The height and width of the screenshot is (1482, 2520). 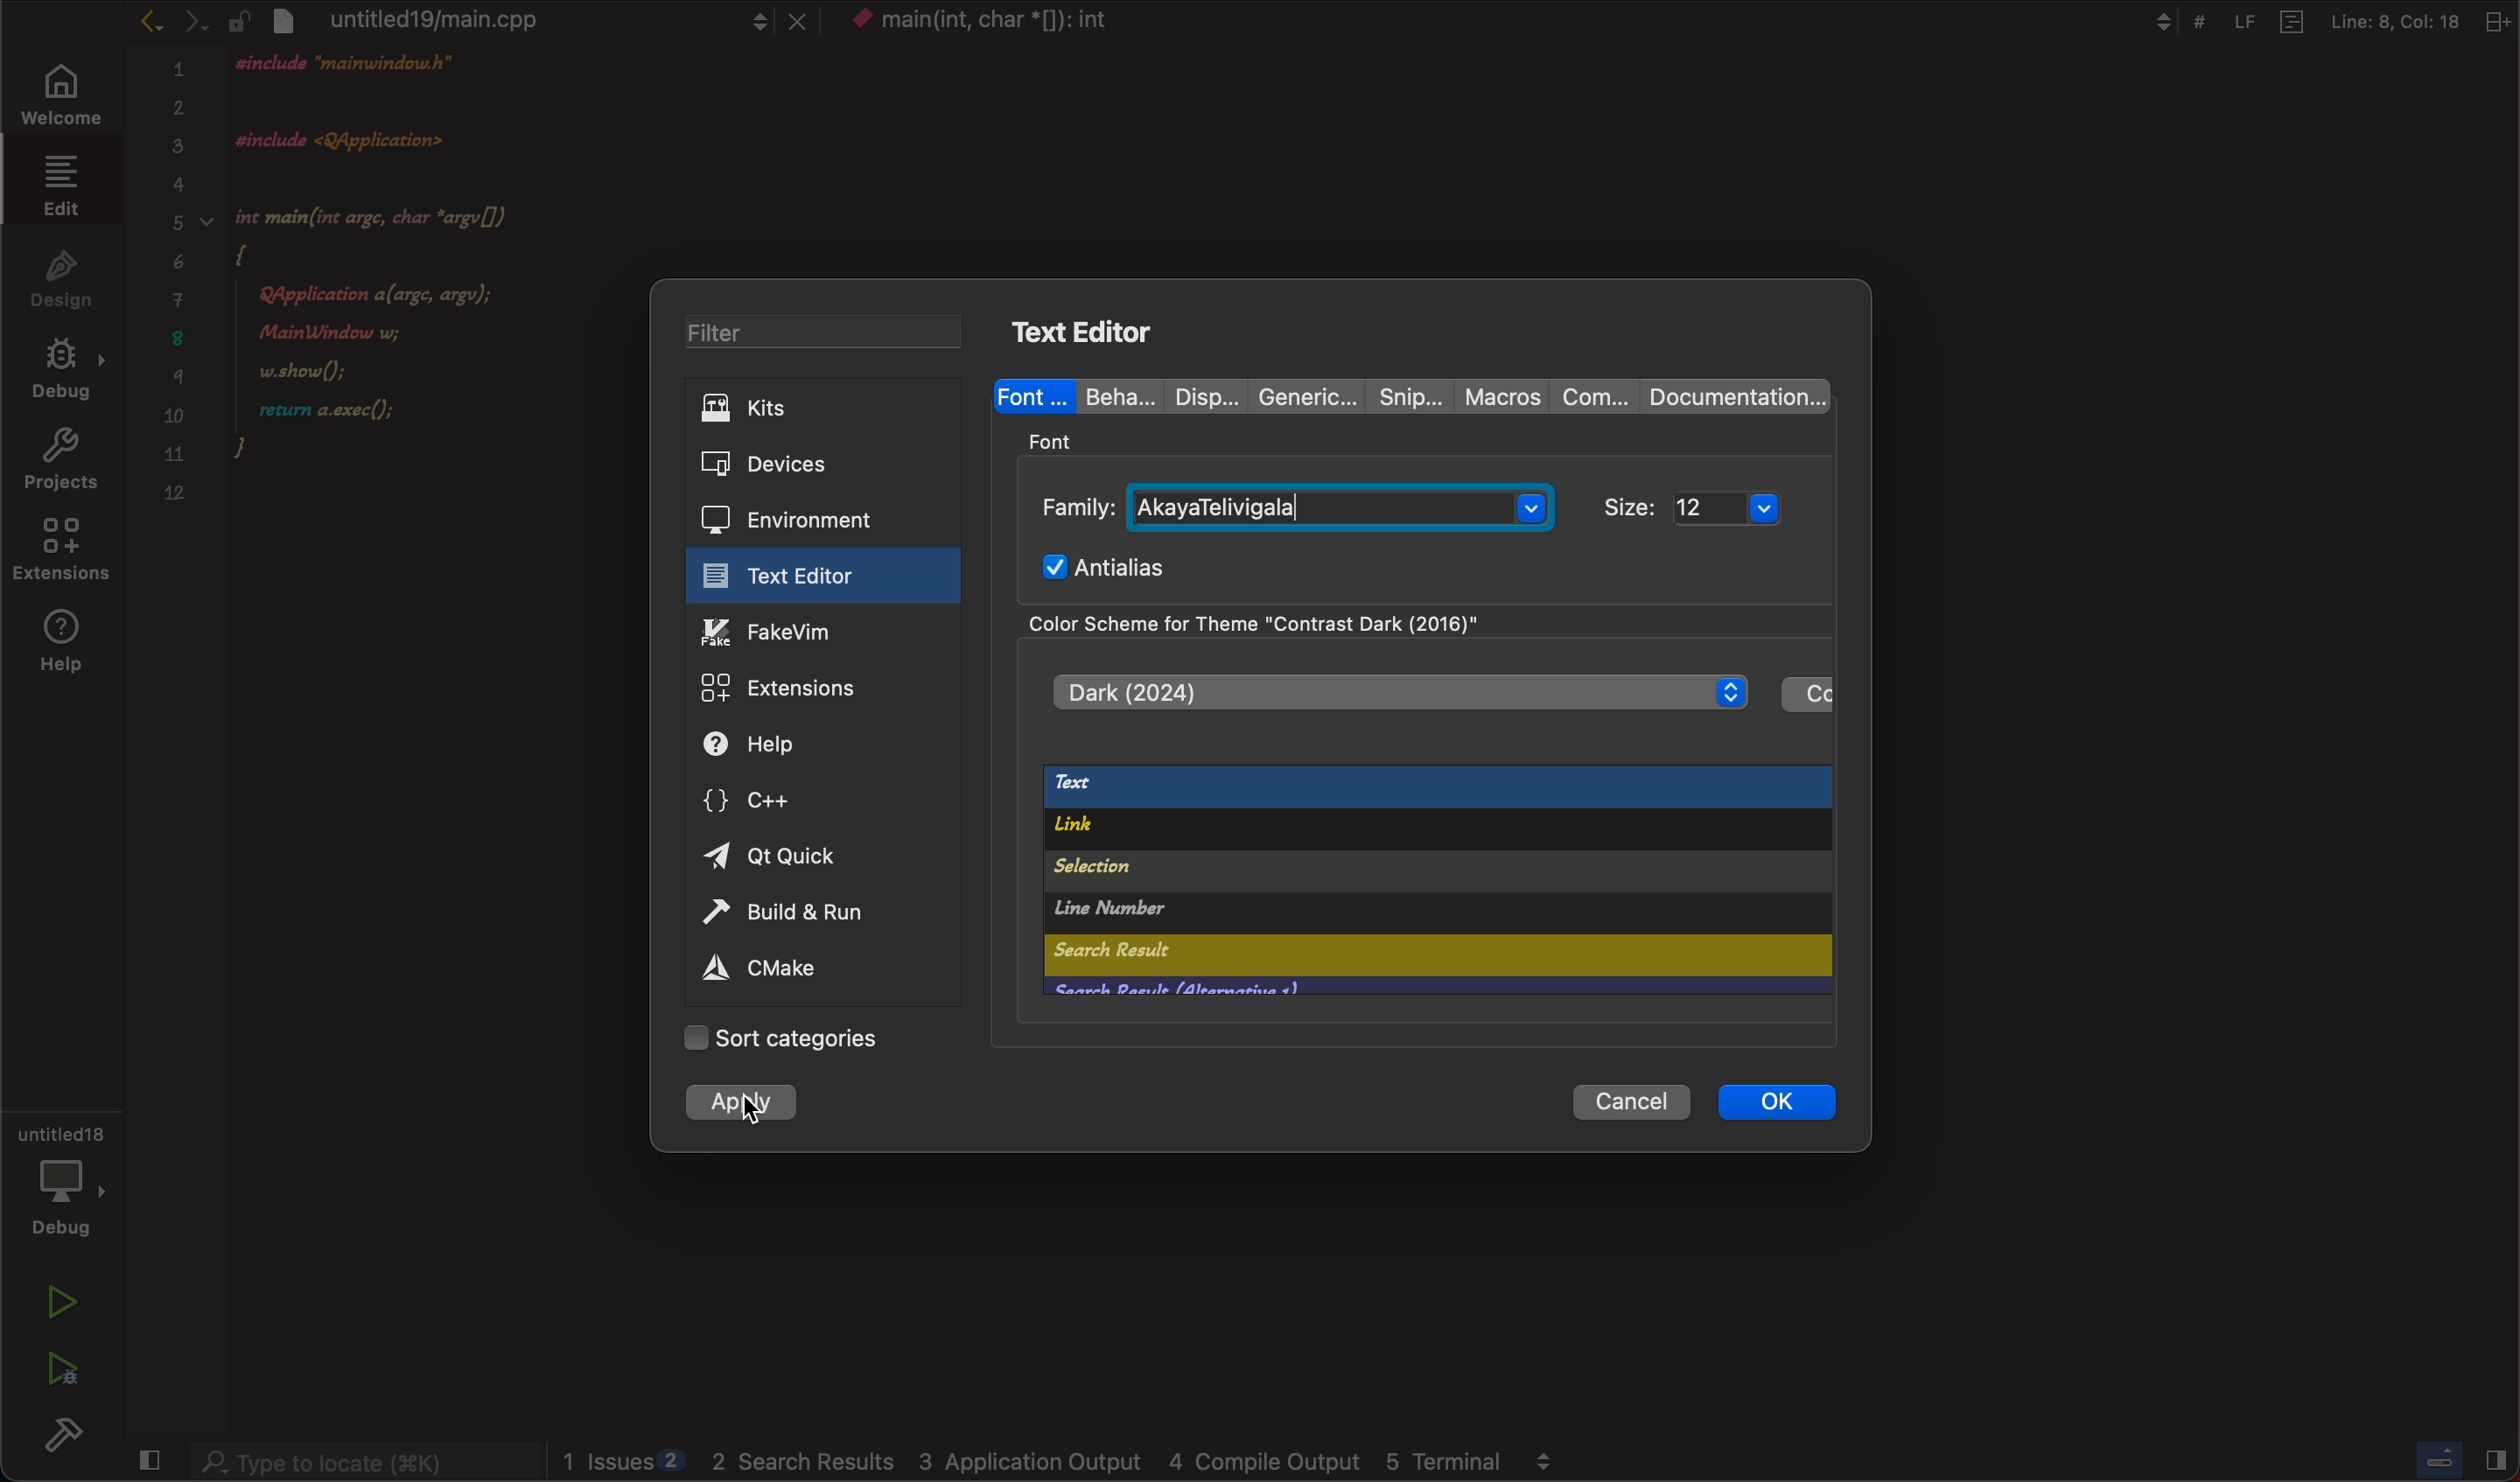 I want to click on beha, so click(x=1111, y=396).